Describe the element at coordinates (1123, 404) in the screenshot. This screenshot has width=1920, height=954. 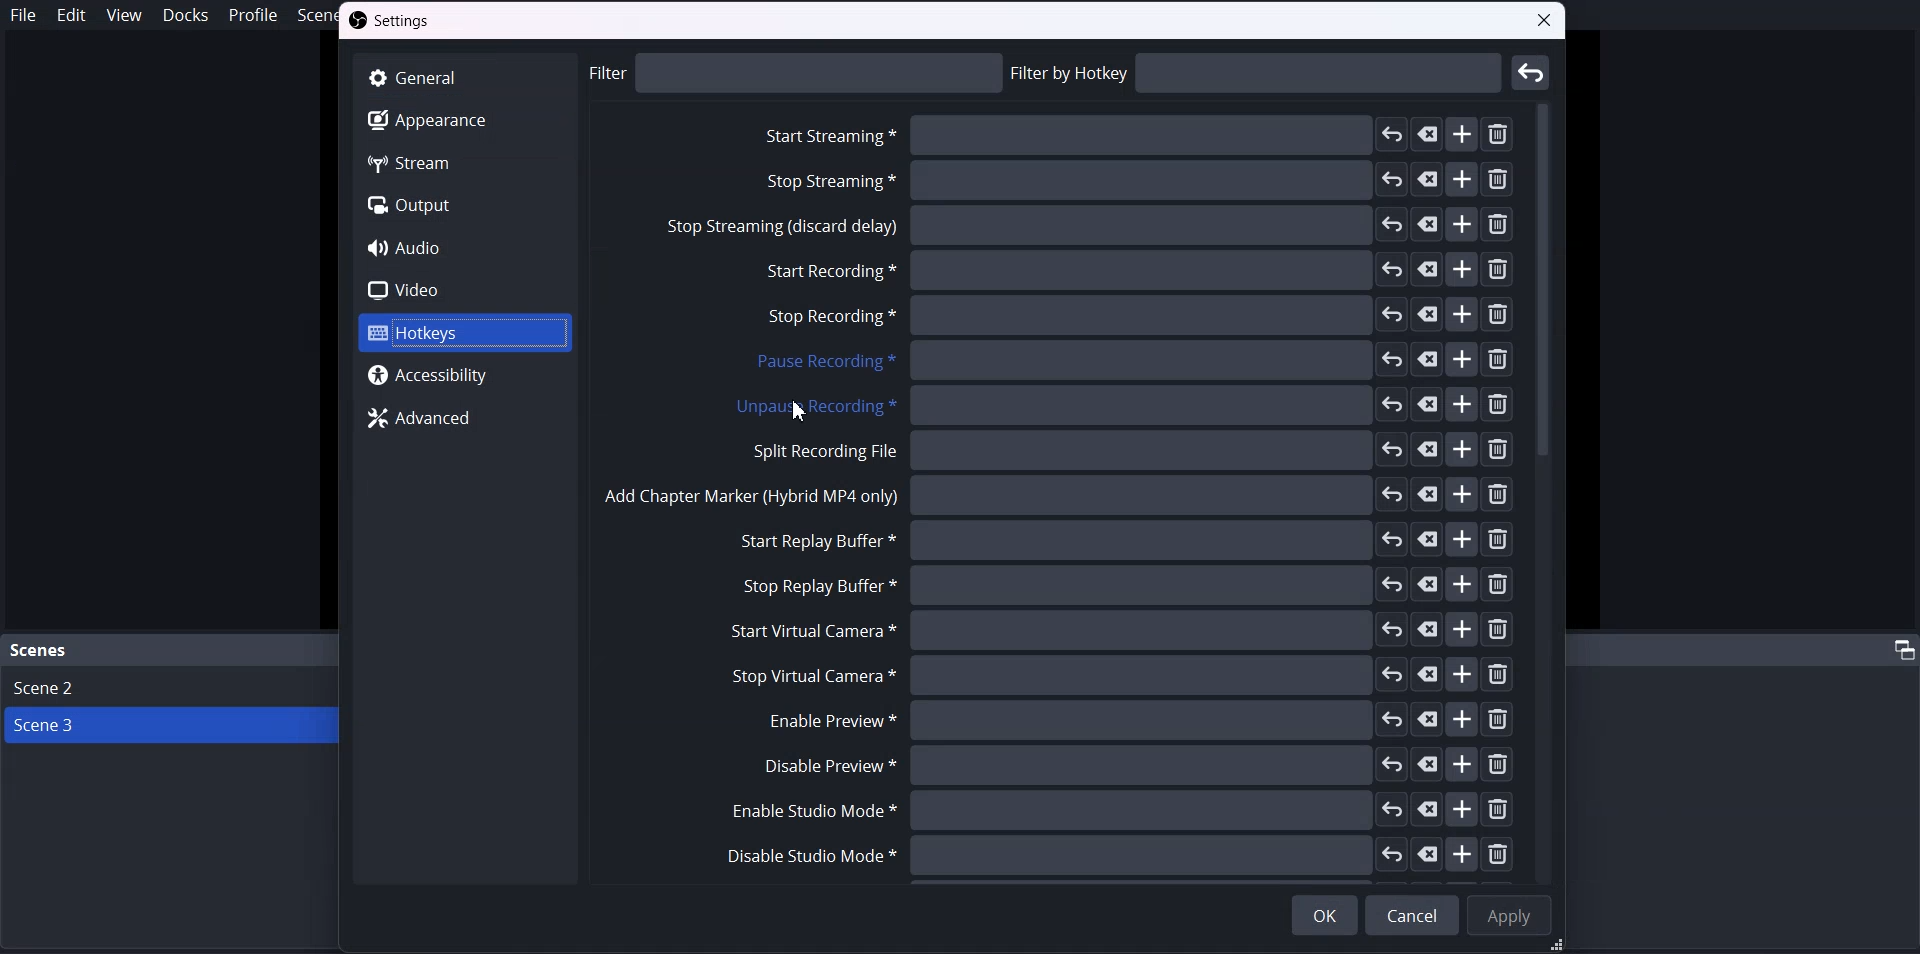
I see `Unpause recording` at that location.